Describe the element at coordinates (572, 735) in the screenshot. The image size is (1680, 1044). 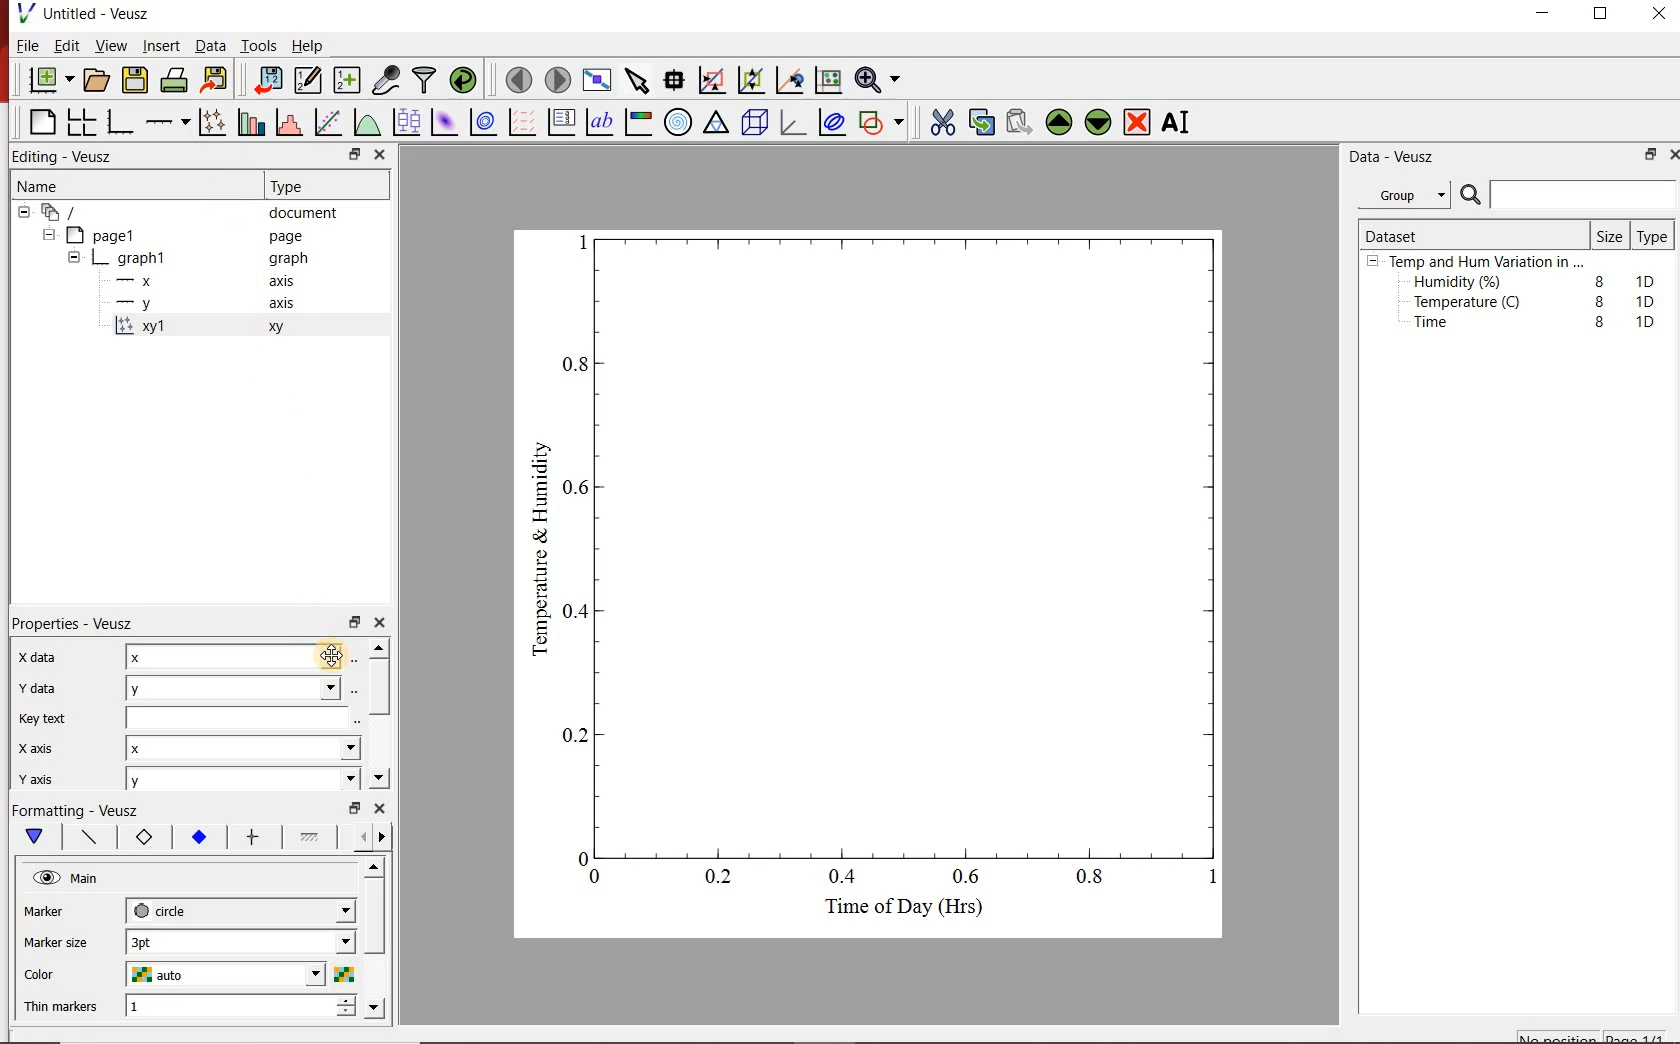
I see `0.2` at that location.